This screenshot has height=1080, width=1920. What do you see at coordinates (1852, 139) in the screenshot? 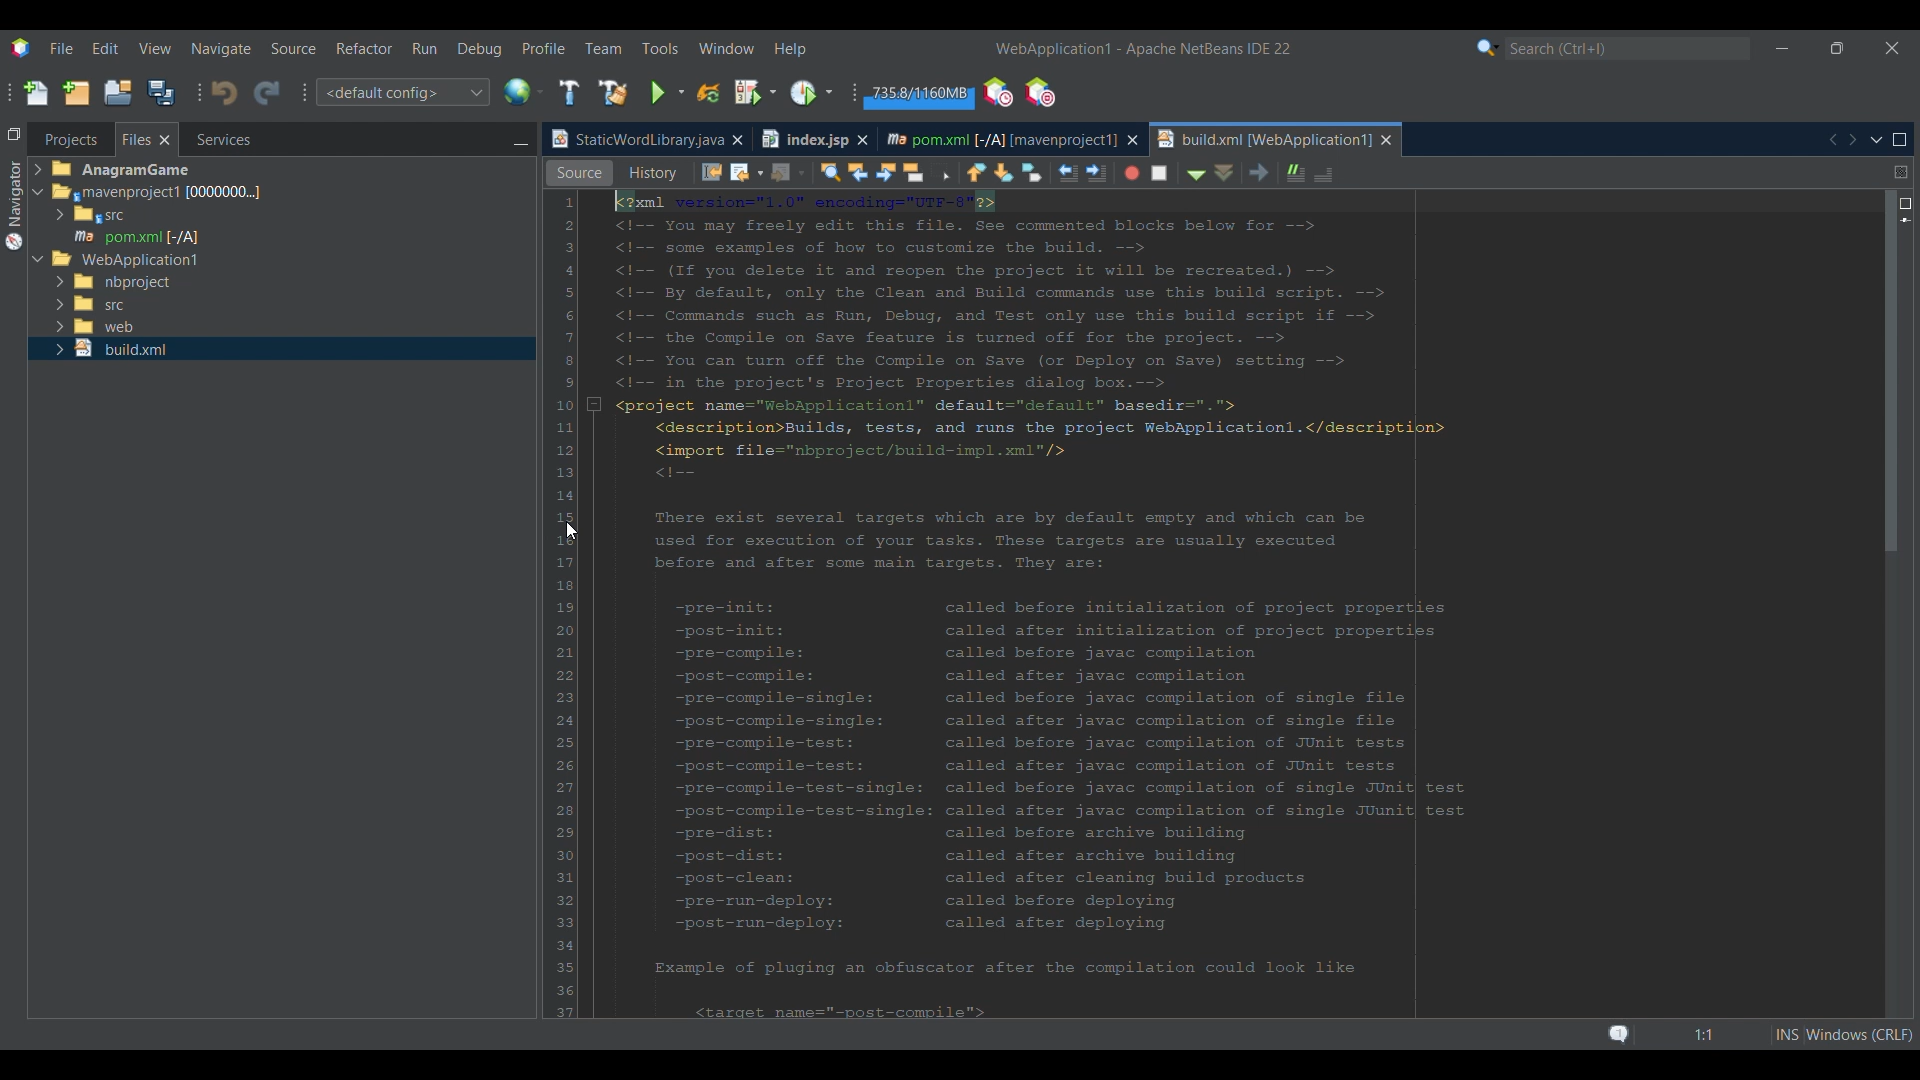
I see `Next` at bounding box center [1852, 139].